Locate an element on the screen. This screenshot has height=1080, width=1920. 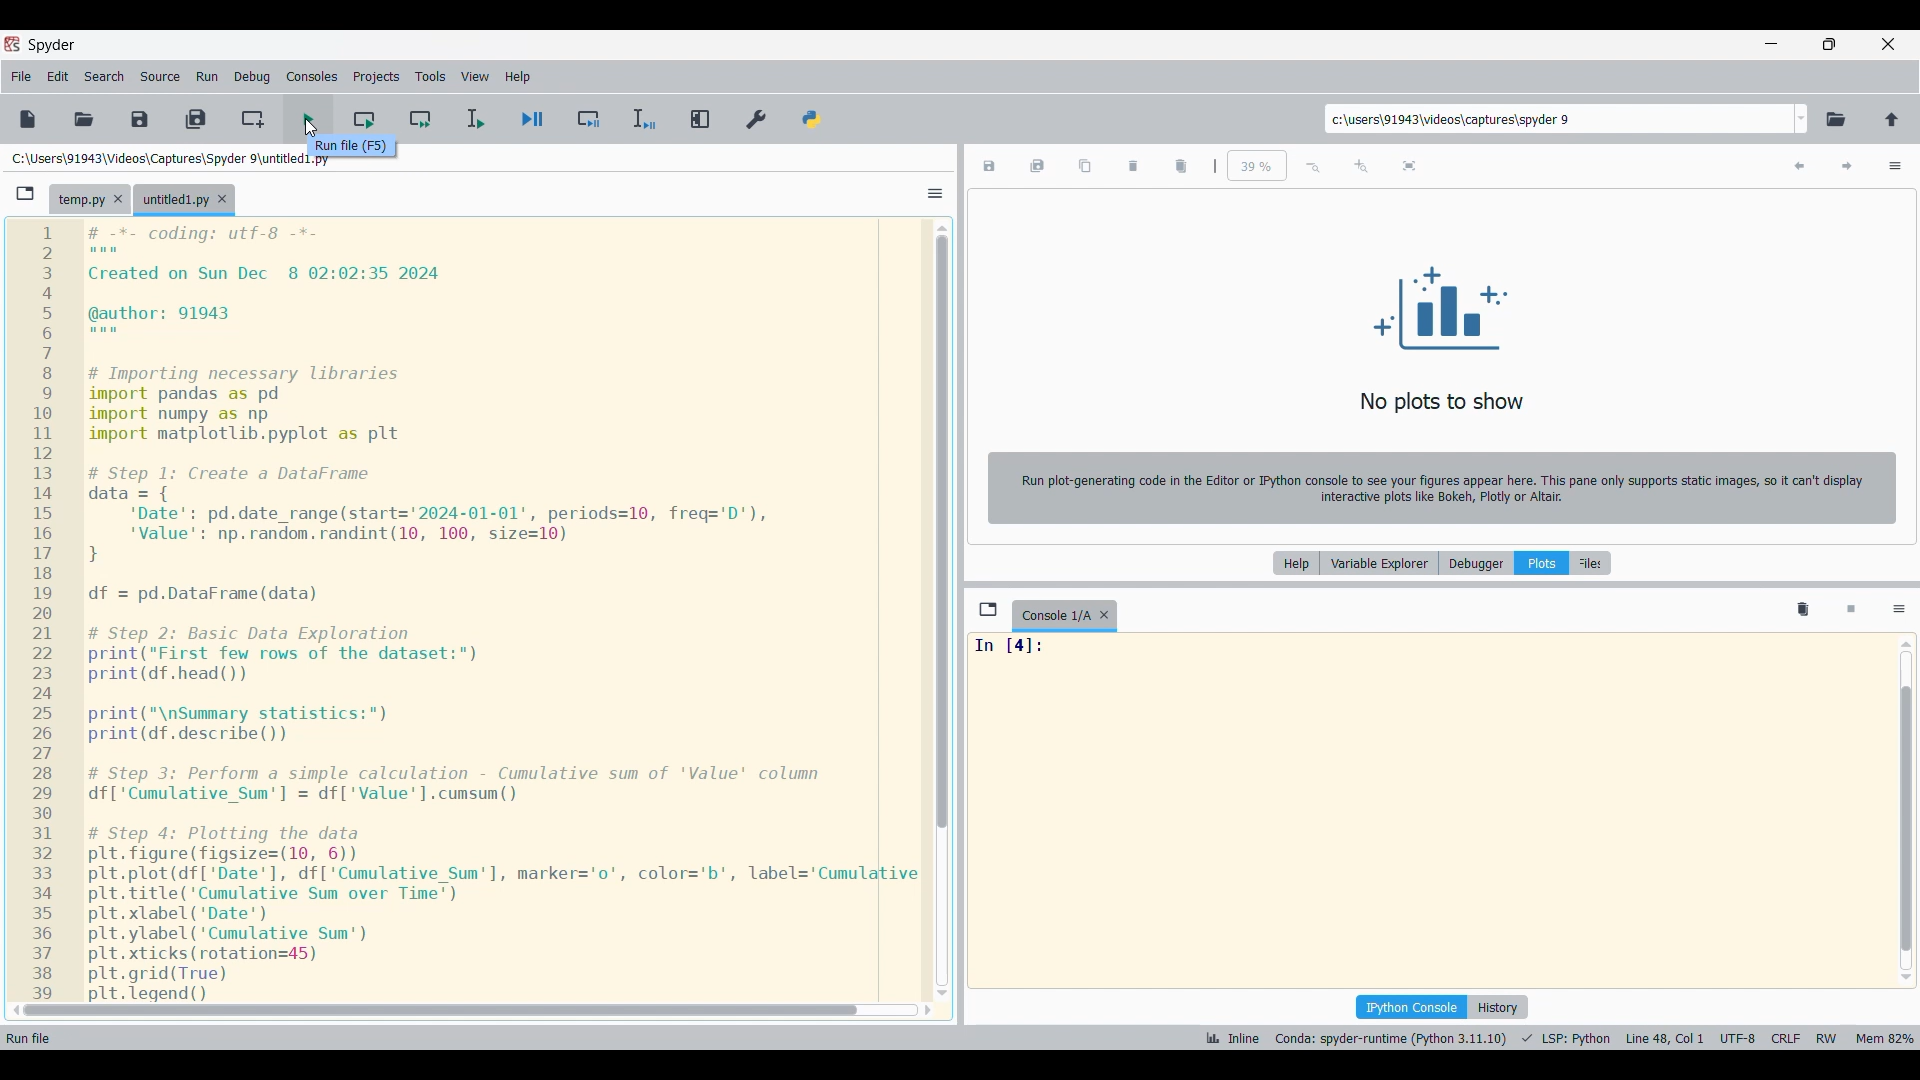
crlf is located at coordinates (1787, 1038).